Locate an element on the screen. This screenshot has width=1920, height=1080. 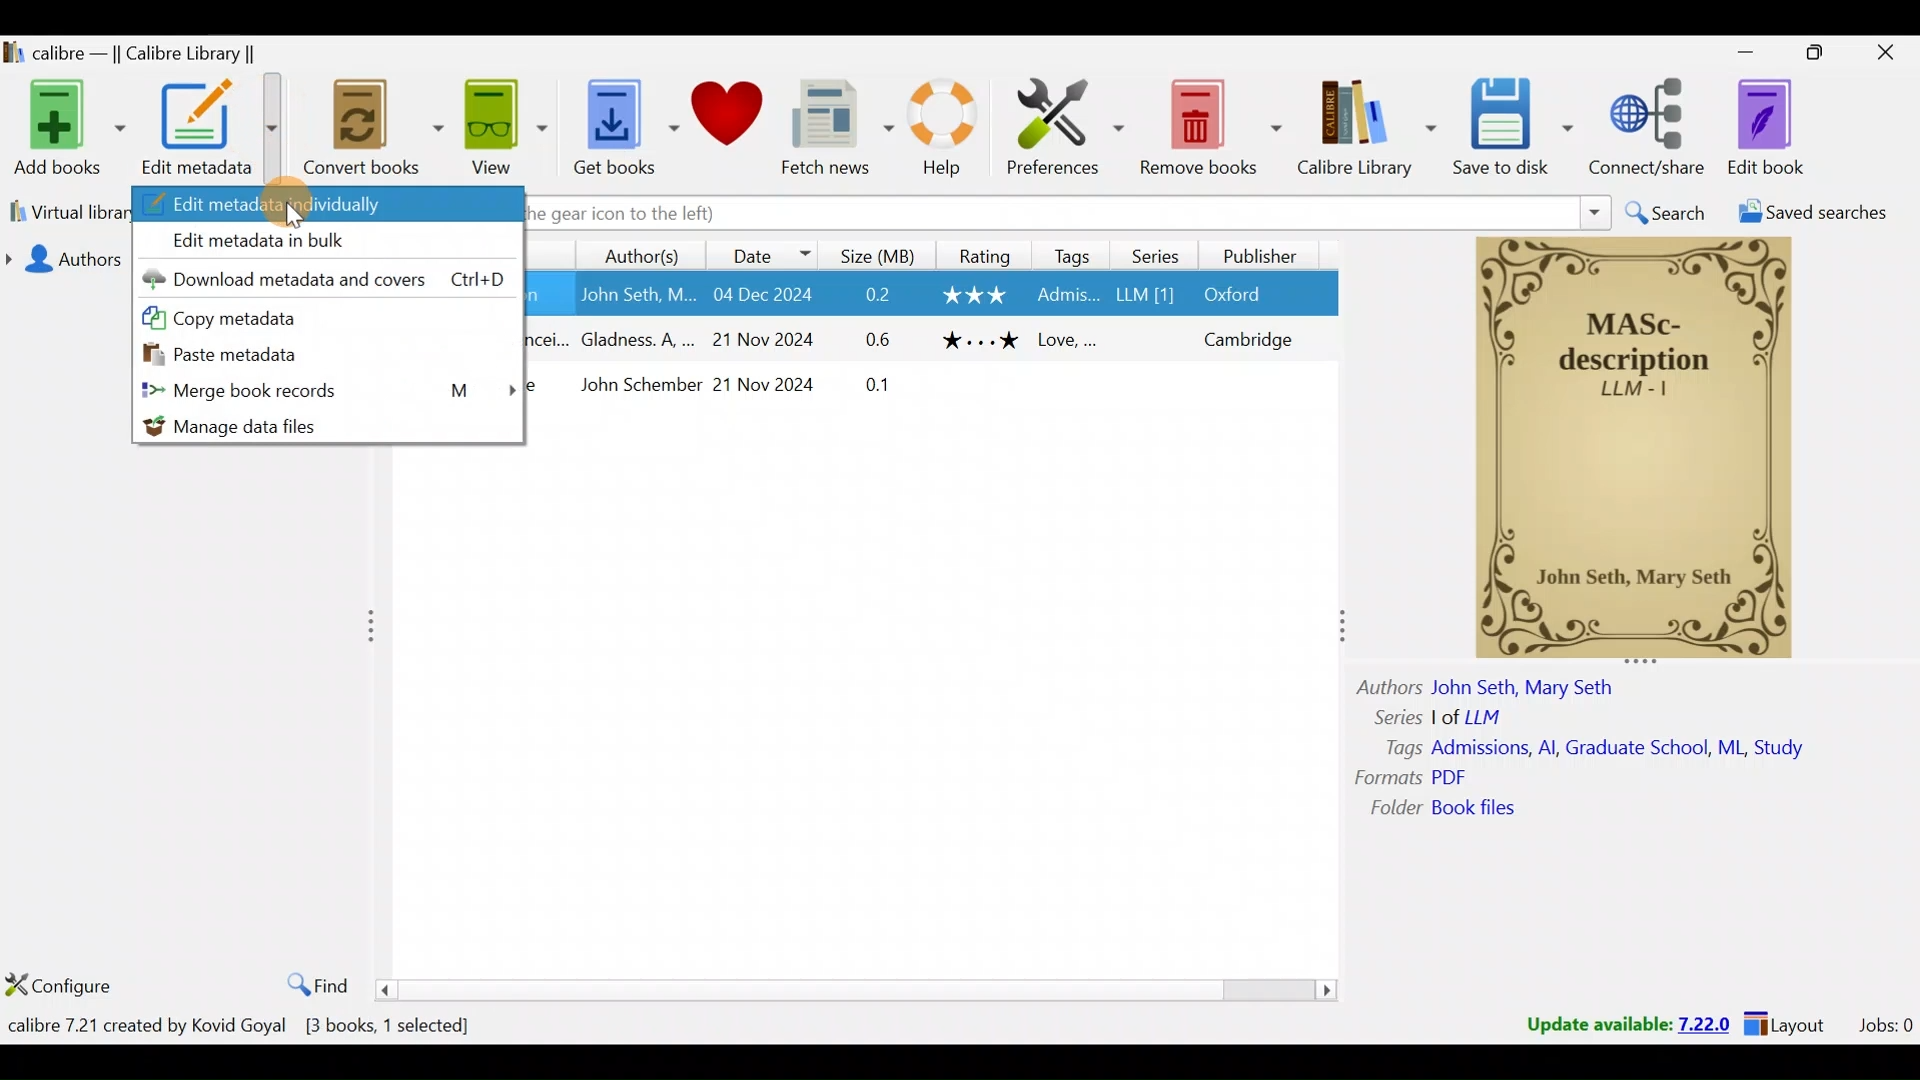
Minimise is located at coordinates (1747, 54).